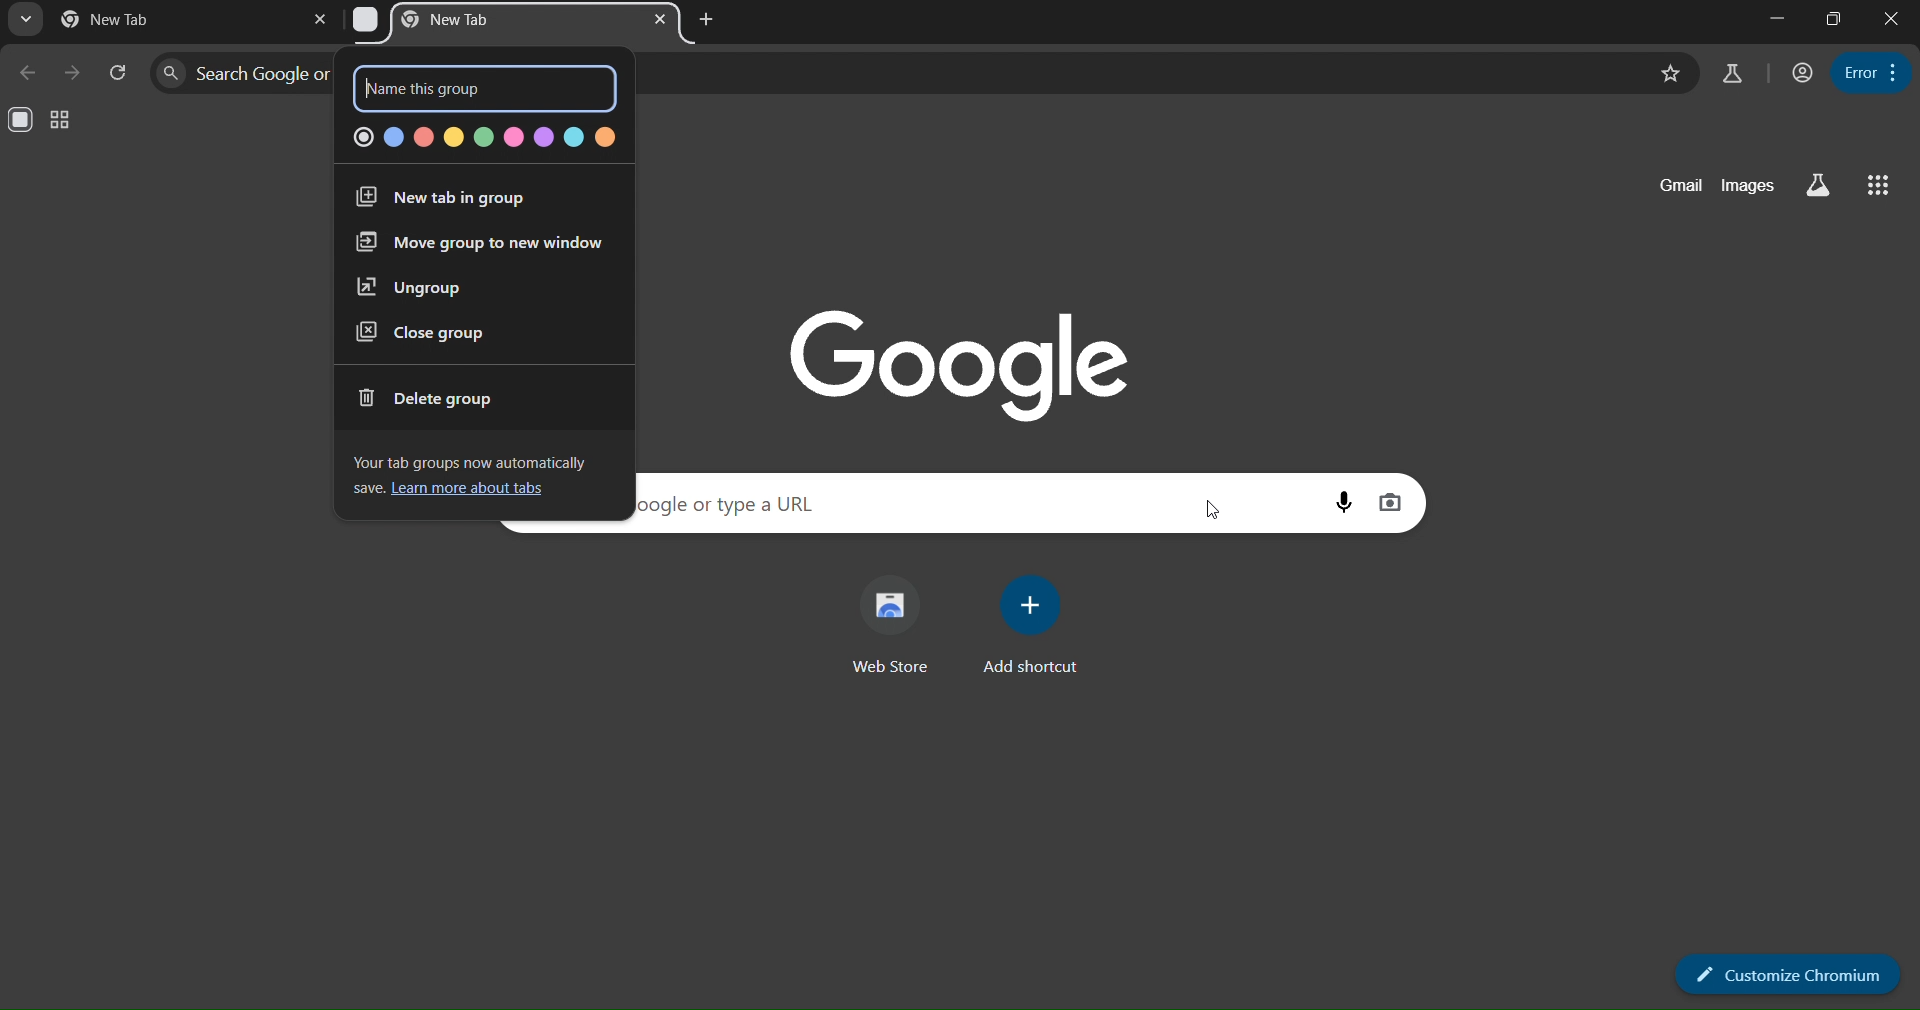 This screenshot has width=1920, height=1010. I want to click on current page, so click(124, 19).